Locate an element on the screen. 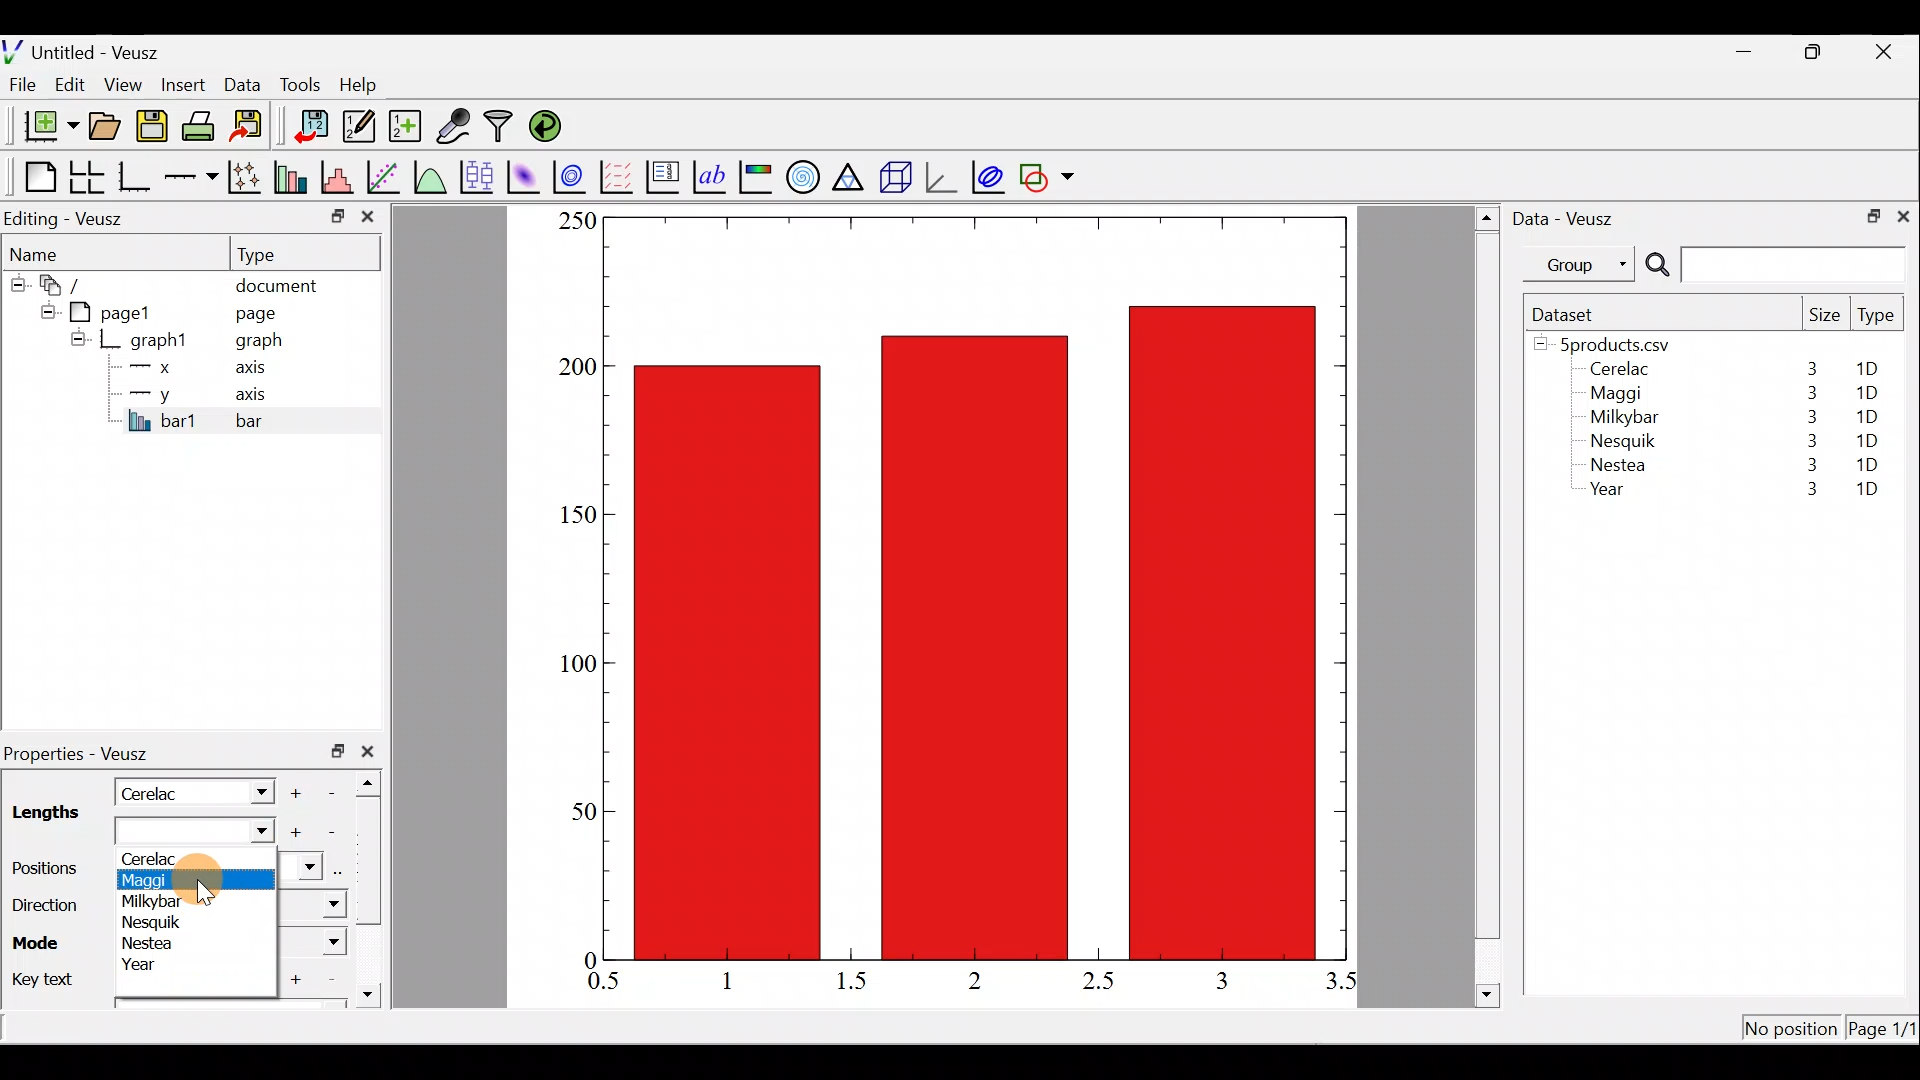 The width and height of the screenshot is (1920, 1080). Cursor is located at coordinates (251, 835).